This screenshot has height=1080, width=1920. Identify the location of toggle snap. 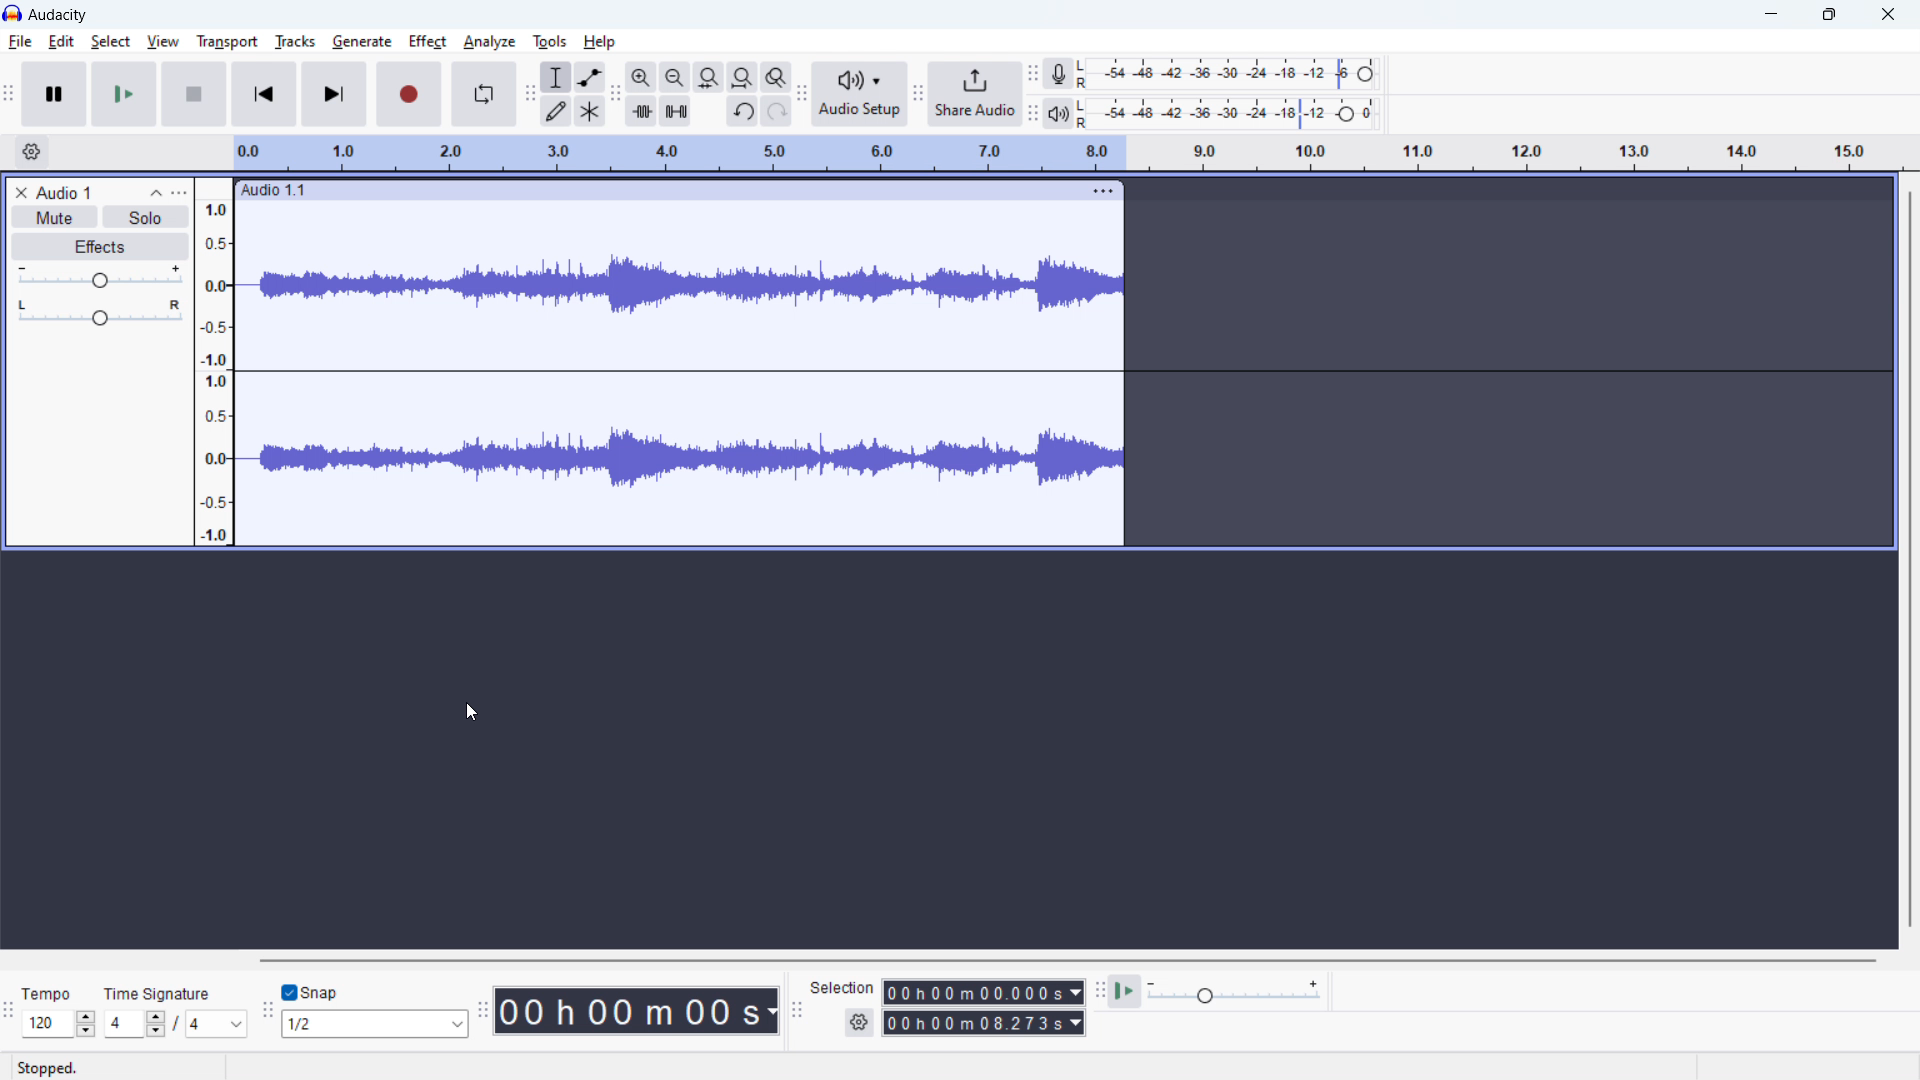
(311, 991).